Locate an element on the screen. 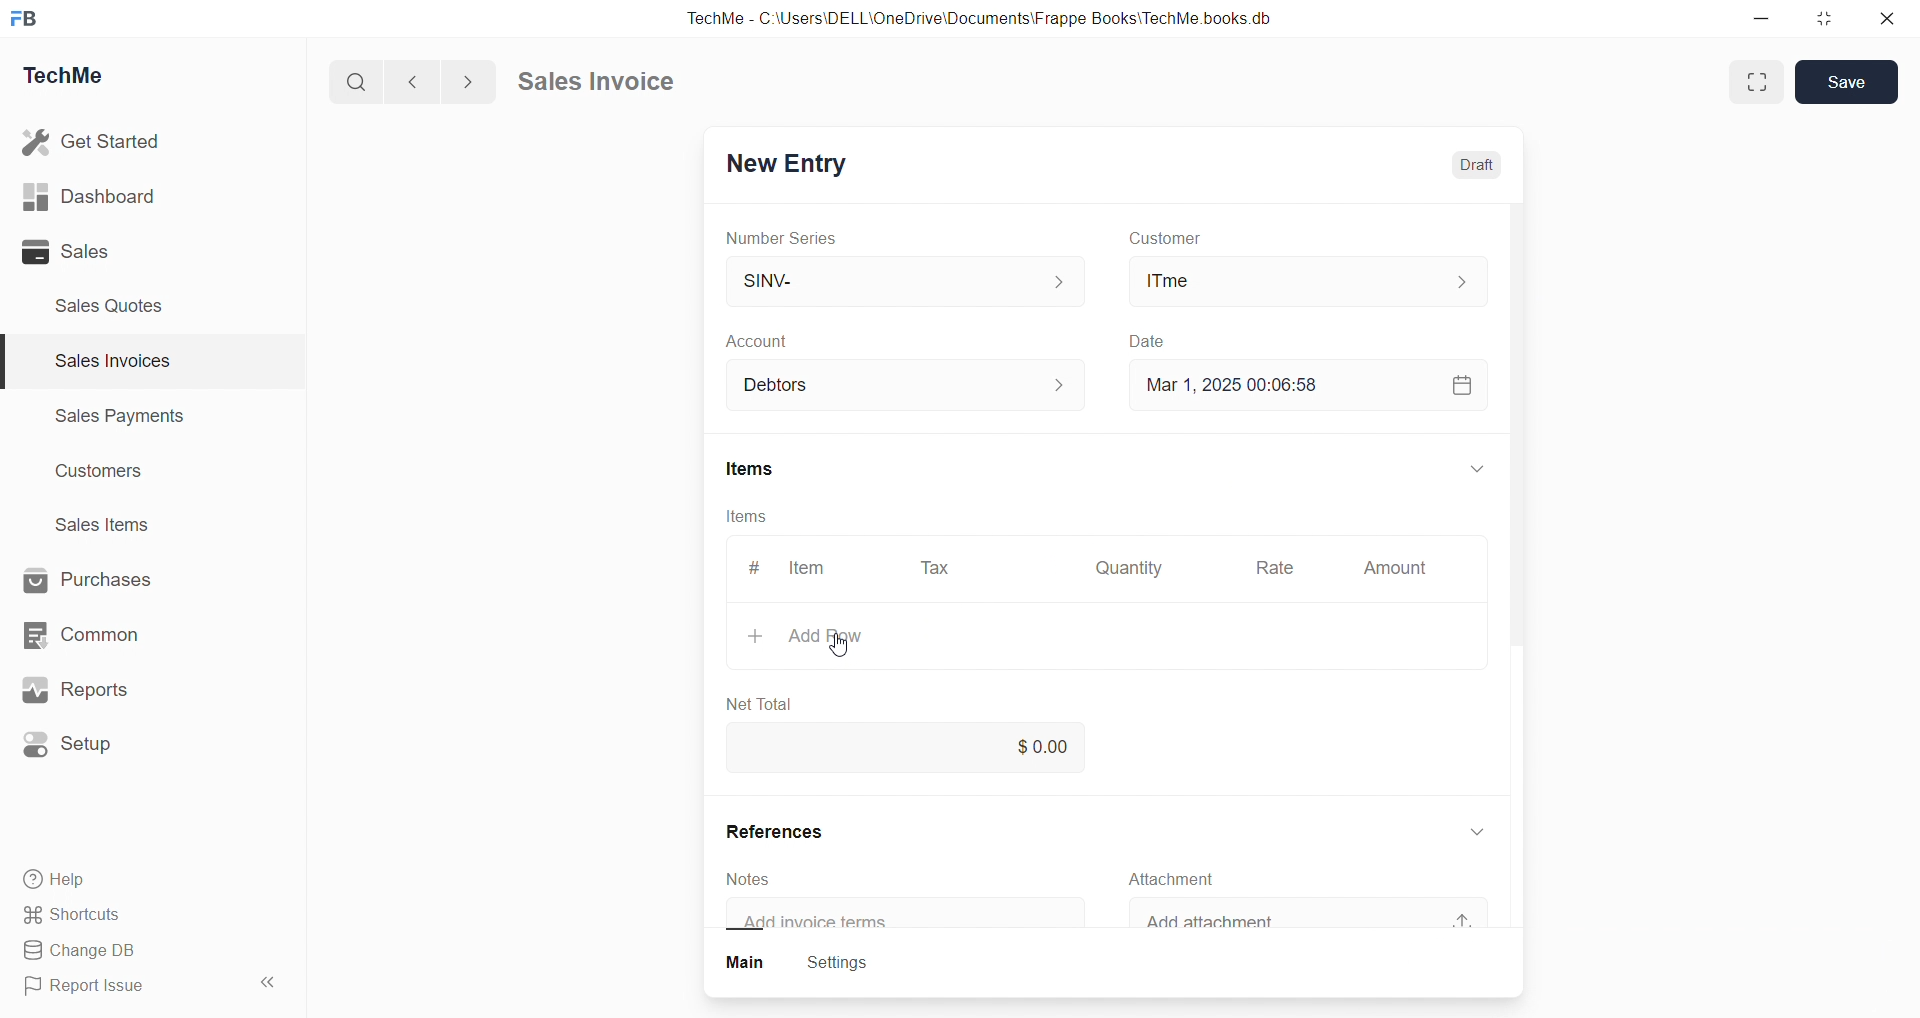  Attachment is located at coordinates (1187, 879).